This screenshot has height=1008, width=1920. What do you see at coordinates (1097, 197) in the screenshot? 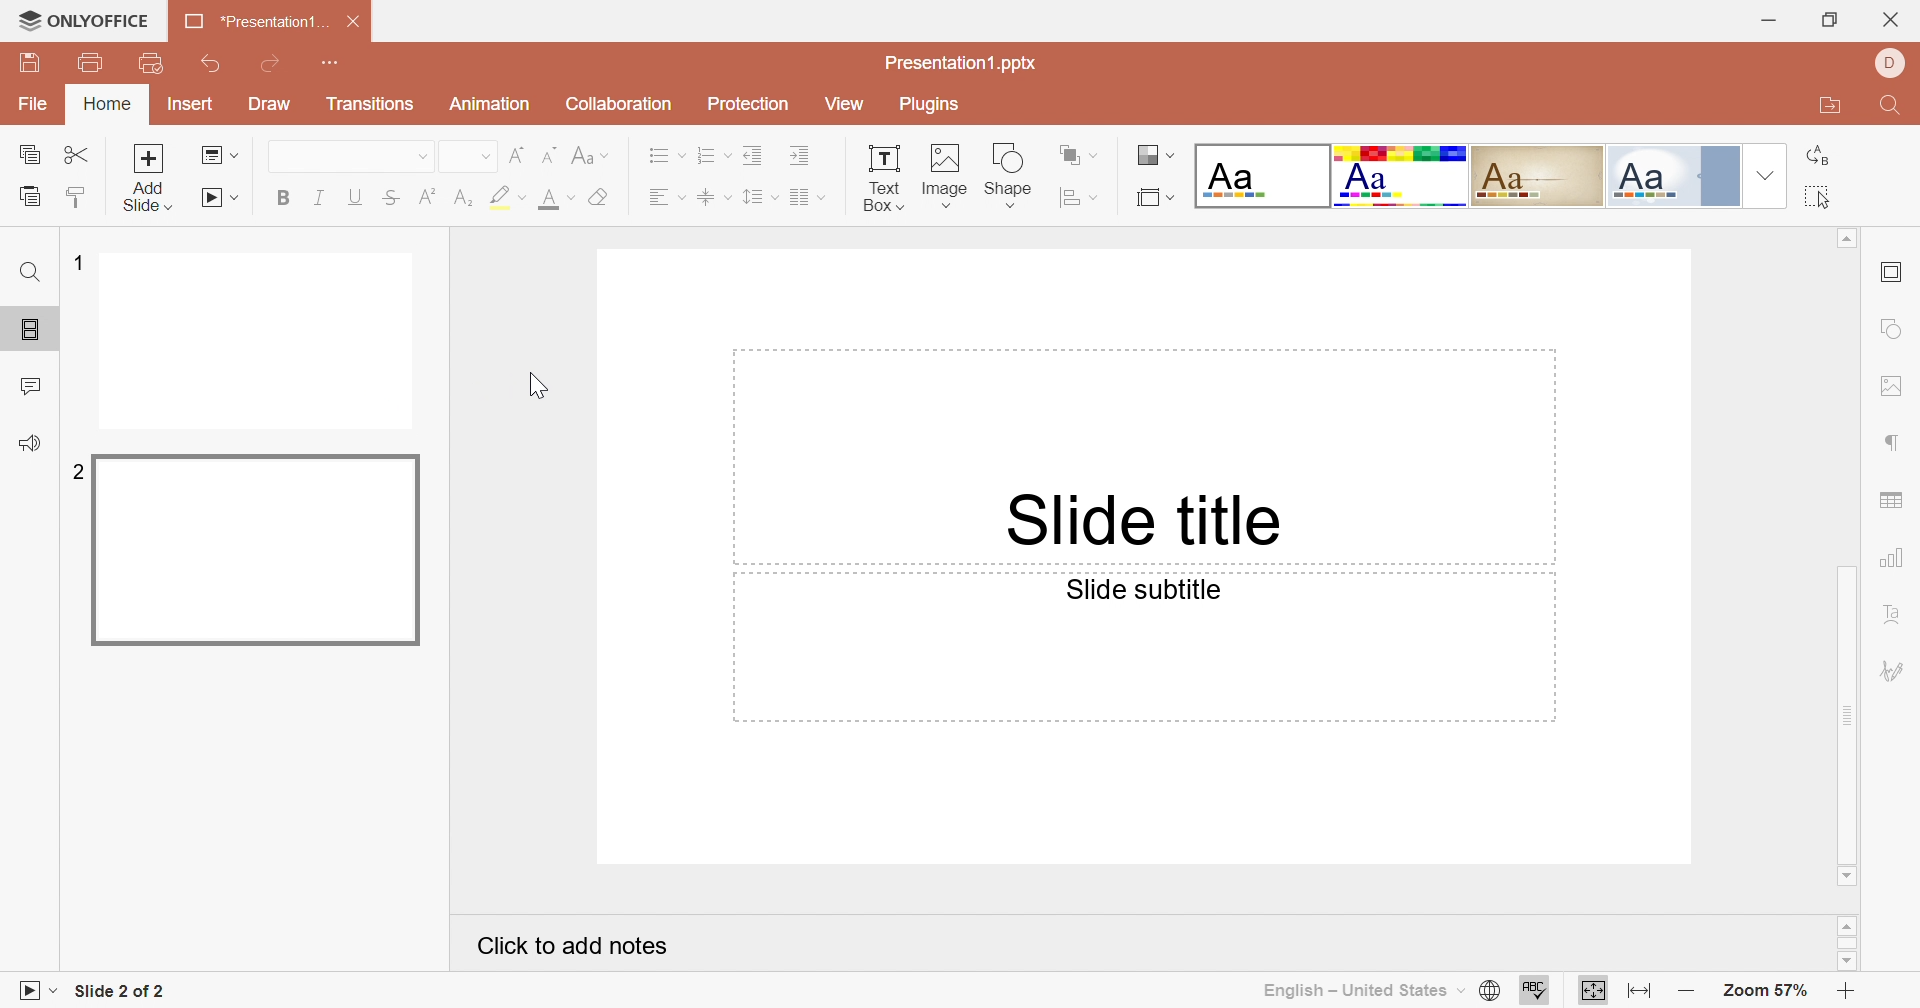
I see `Drop Down` at bounding box center [1097, 197].